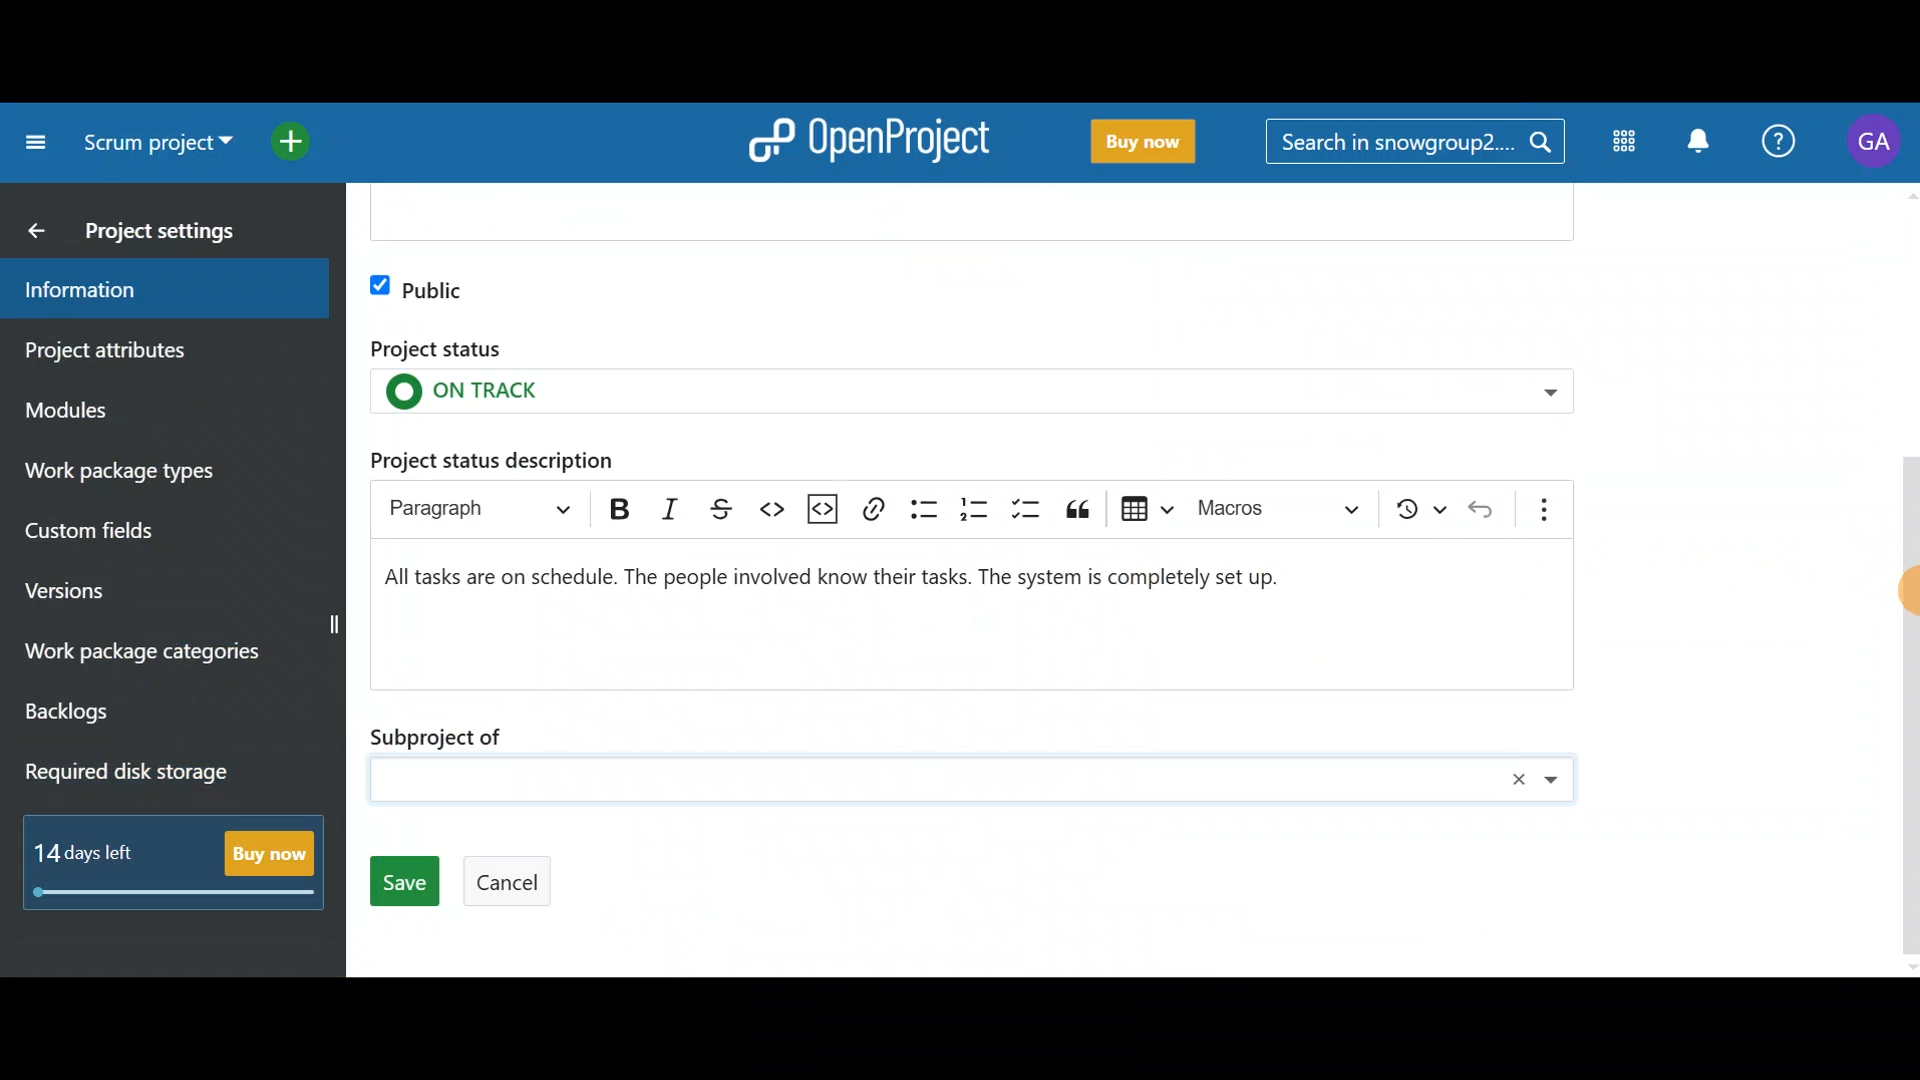 The height and width of the screenshot is (1080, 1920). What do you see at coordinates (1782, 138) in the screenshot?
I see `Help` at bounding box center [1782, 138].